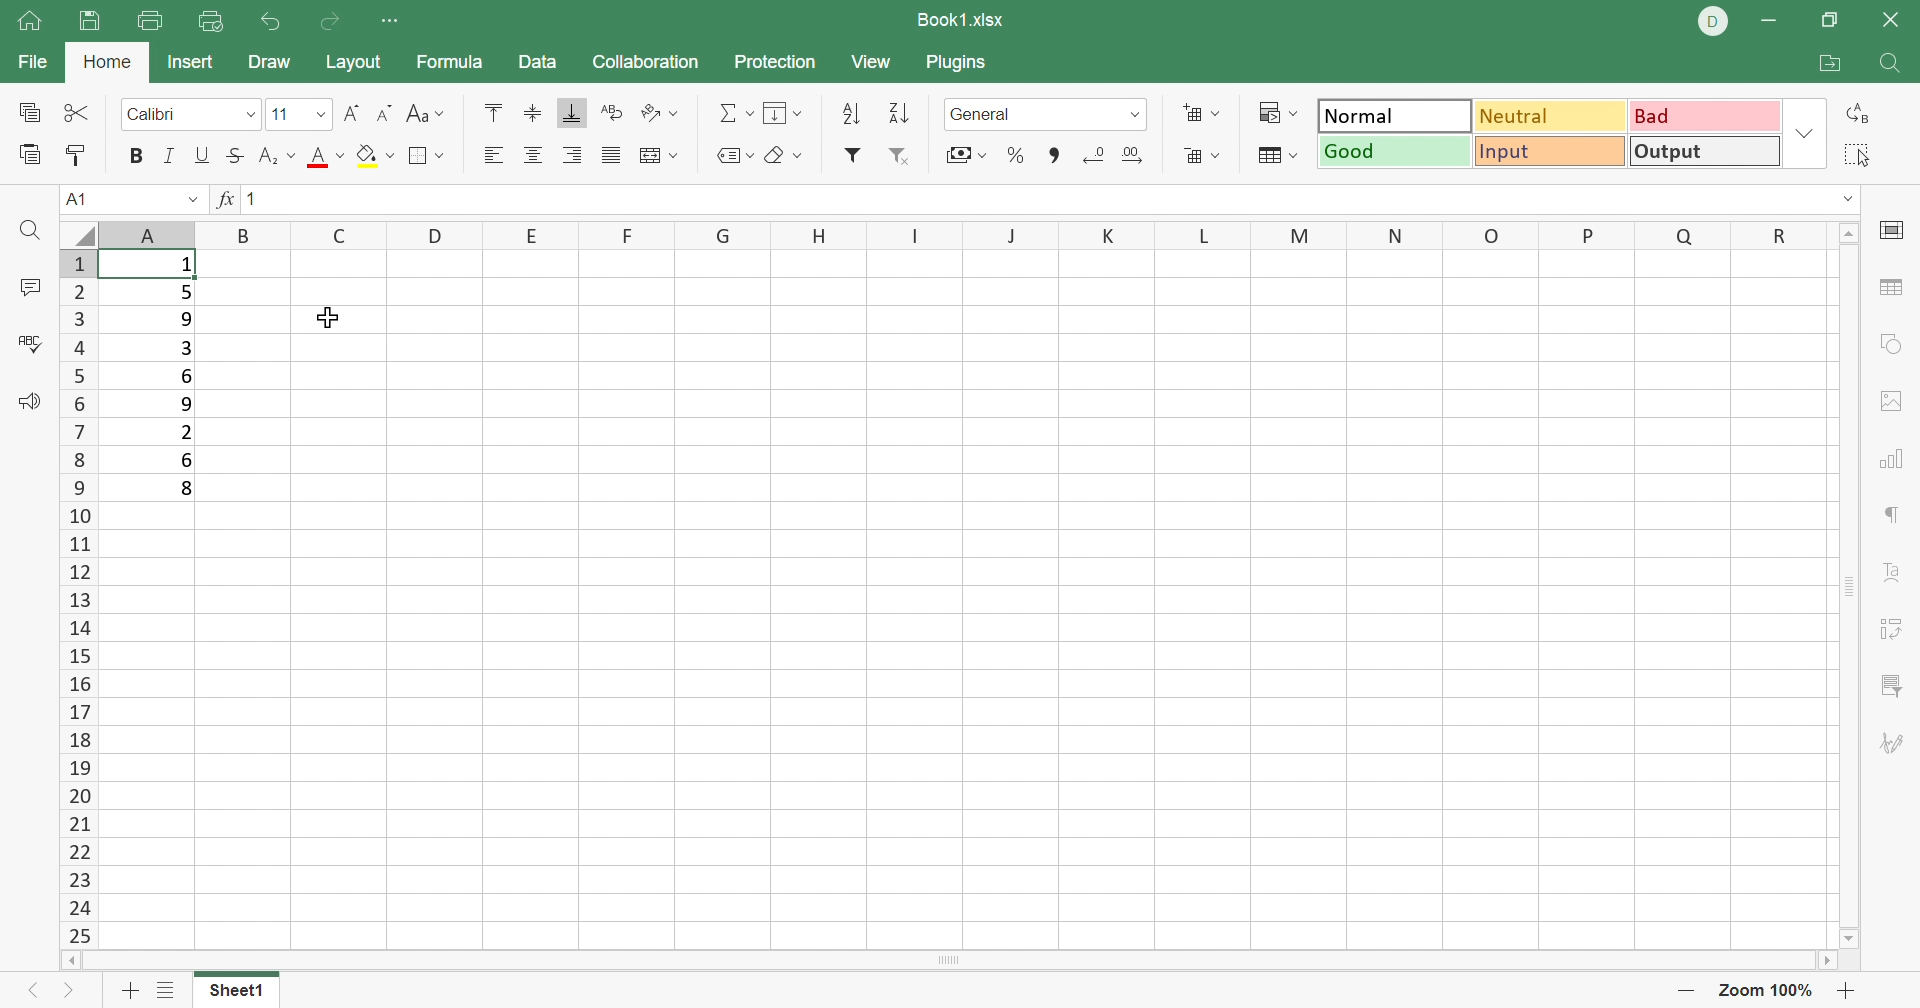 The width and height of the screenshot is (1920, 1008). What do you see at coordinates (213, 19) in the screenshot?
I see `Quick print` at bounding box center [213, 19].